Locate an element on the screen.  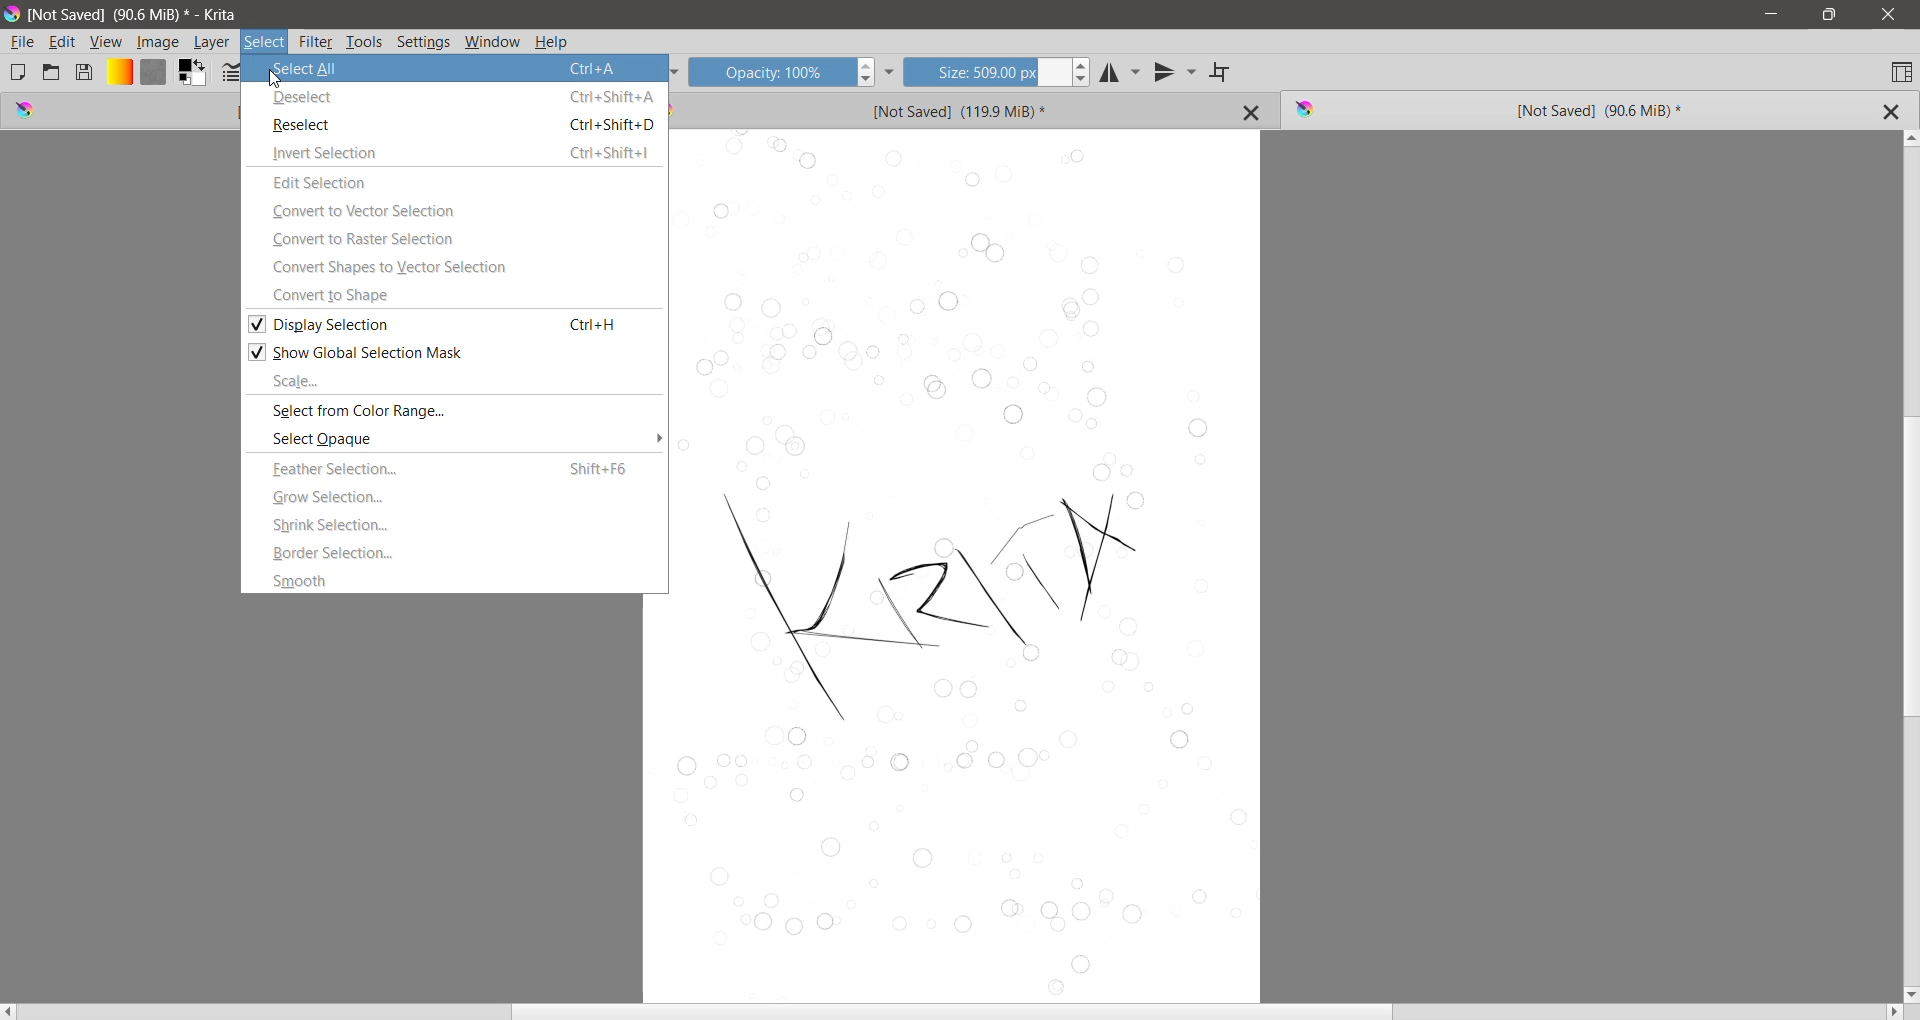
Save is located at coordinates (85, 71).